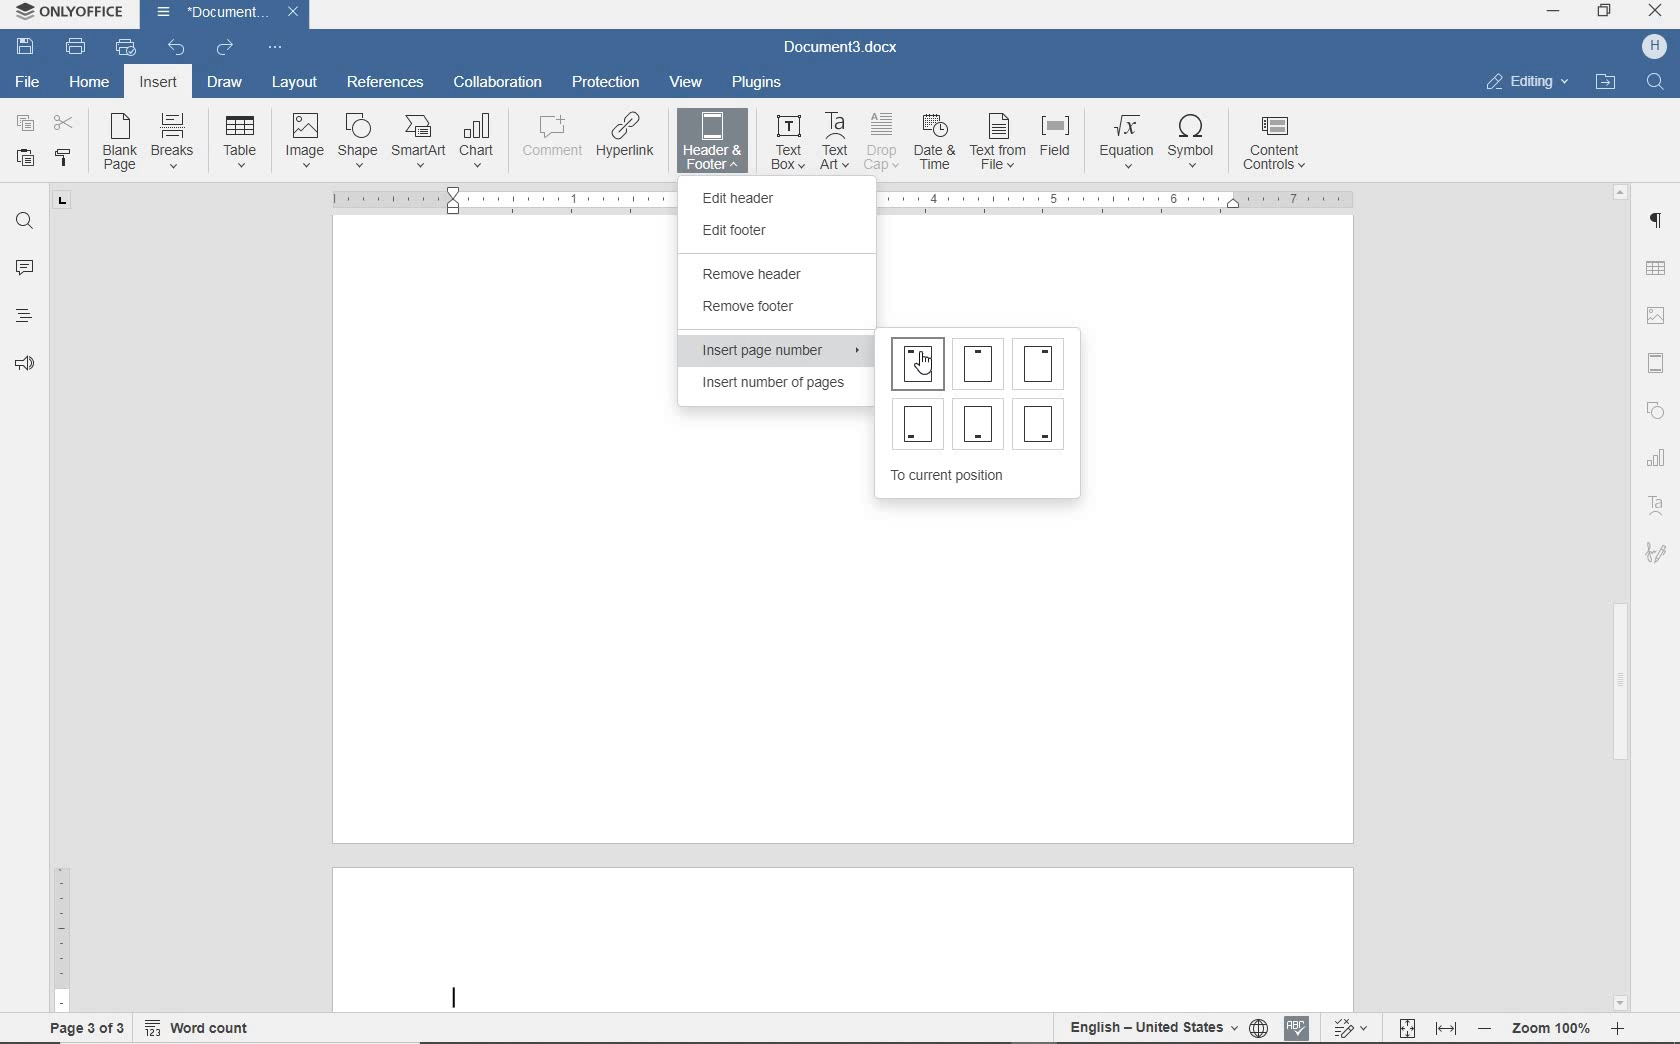  What do you see at coordinates (25, 124) in the screenshot?
I see `COPY` at bounding box center [25, 124].